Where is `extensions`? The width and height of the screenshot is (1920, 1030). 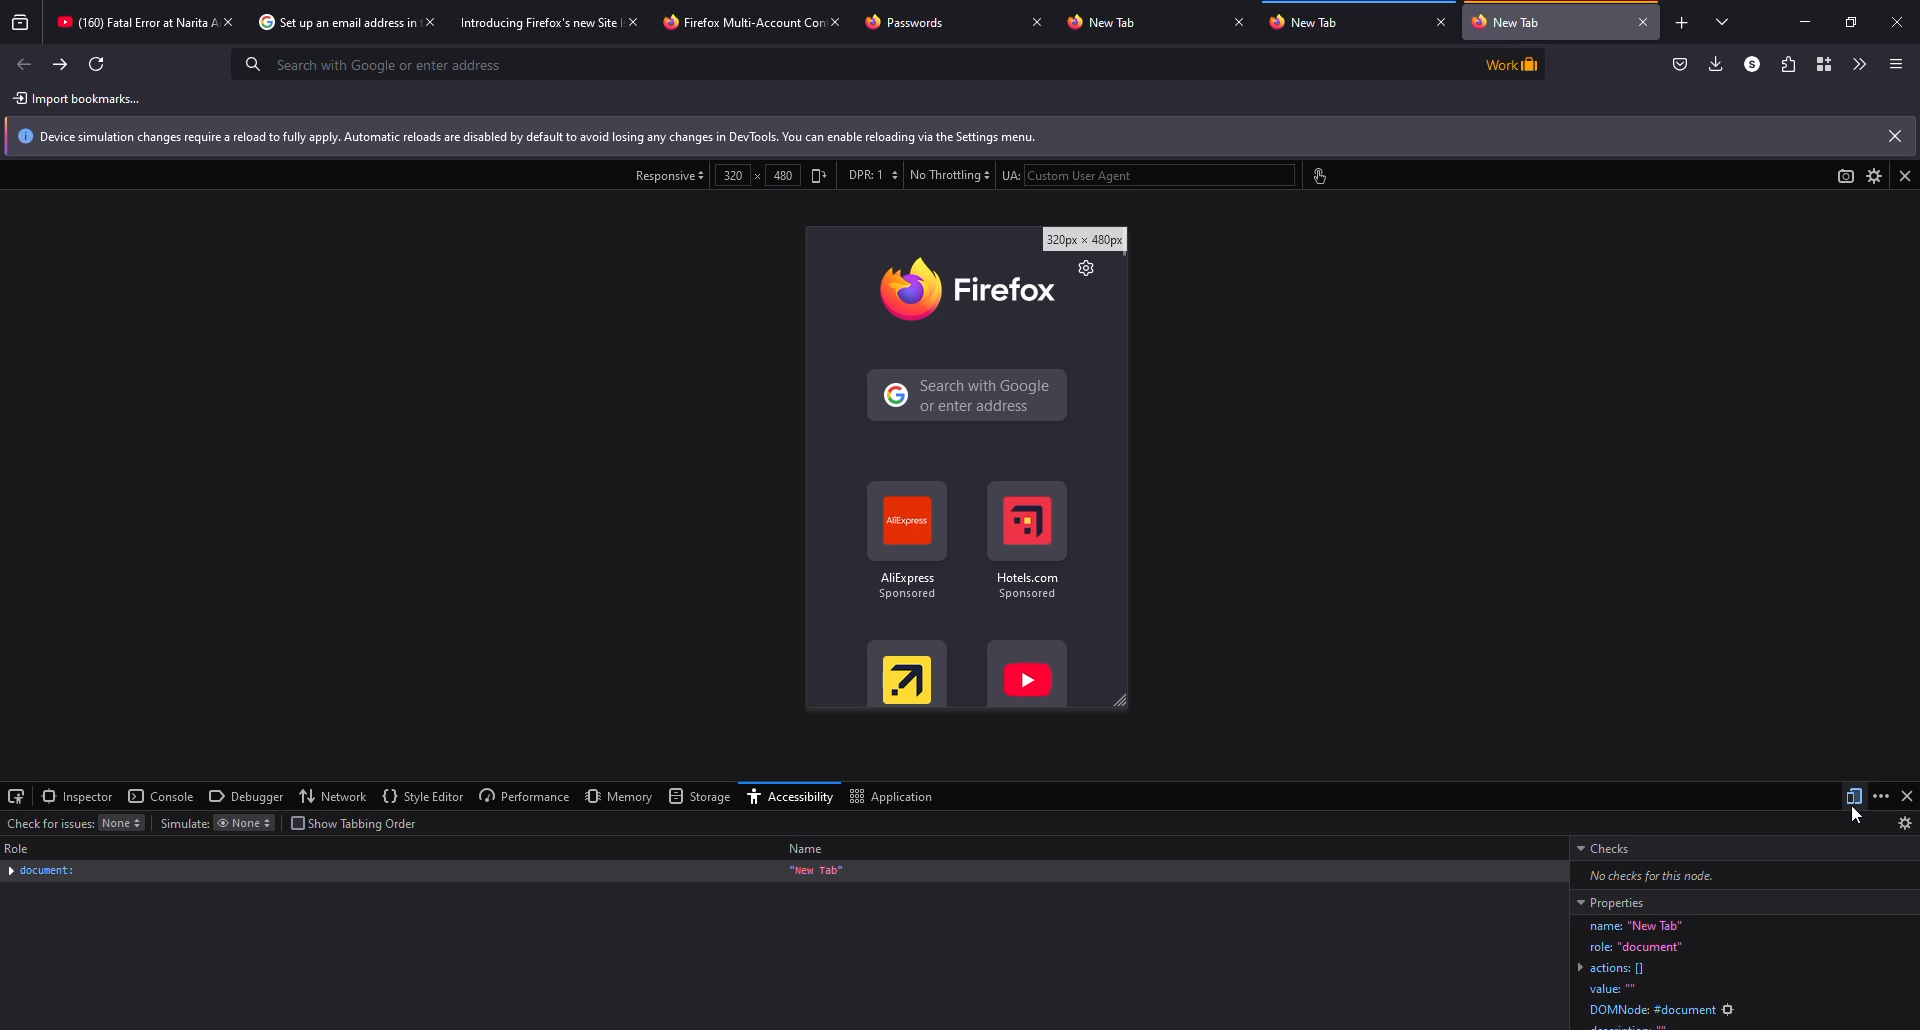
extensions is located at coordinates (1786, 64).